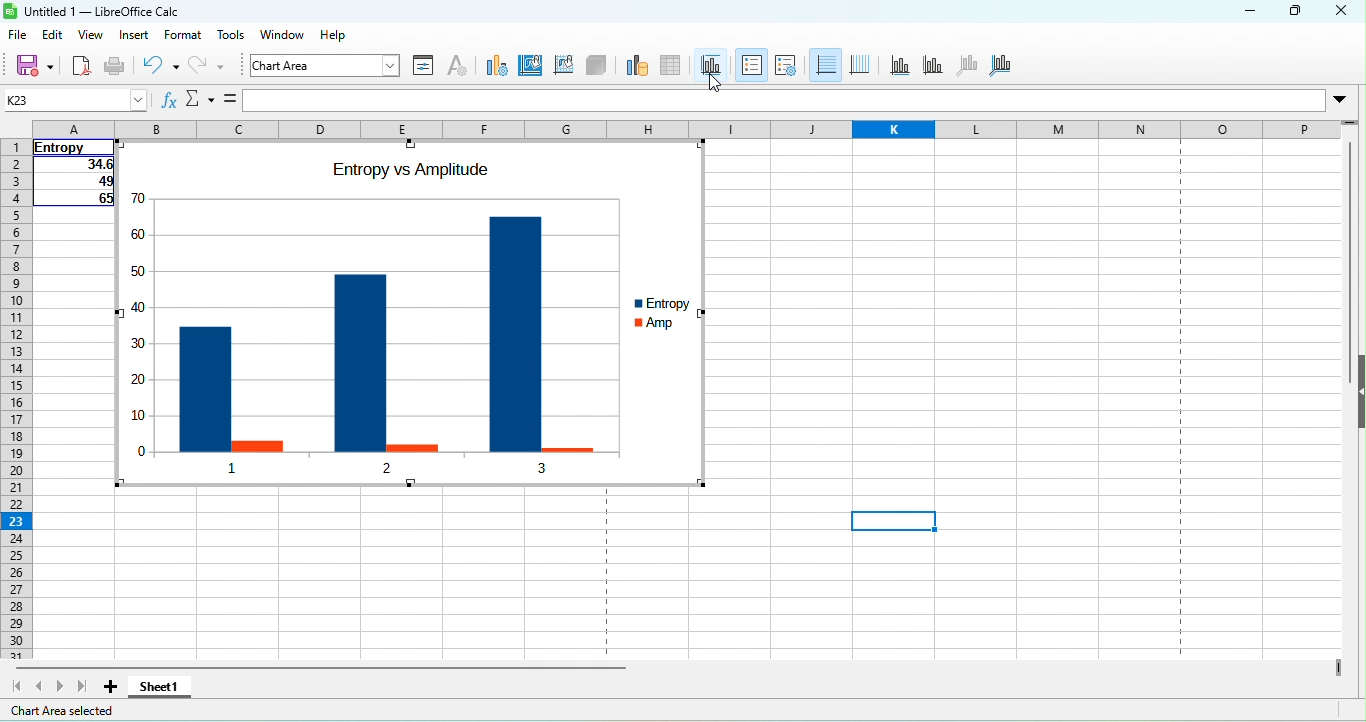 The width and height of the screenshot is (1366, 722). Describe the element at coordinates (140, 305) in the screenshot. I see `y axis values` at that location.